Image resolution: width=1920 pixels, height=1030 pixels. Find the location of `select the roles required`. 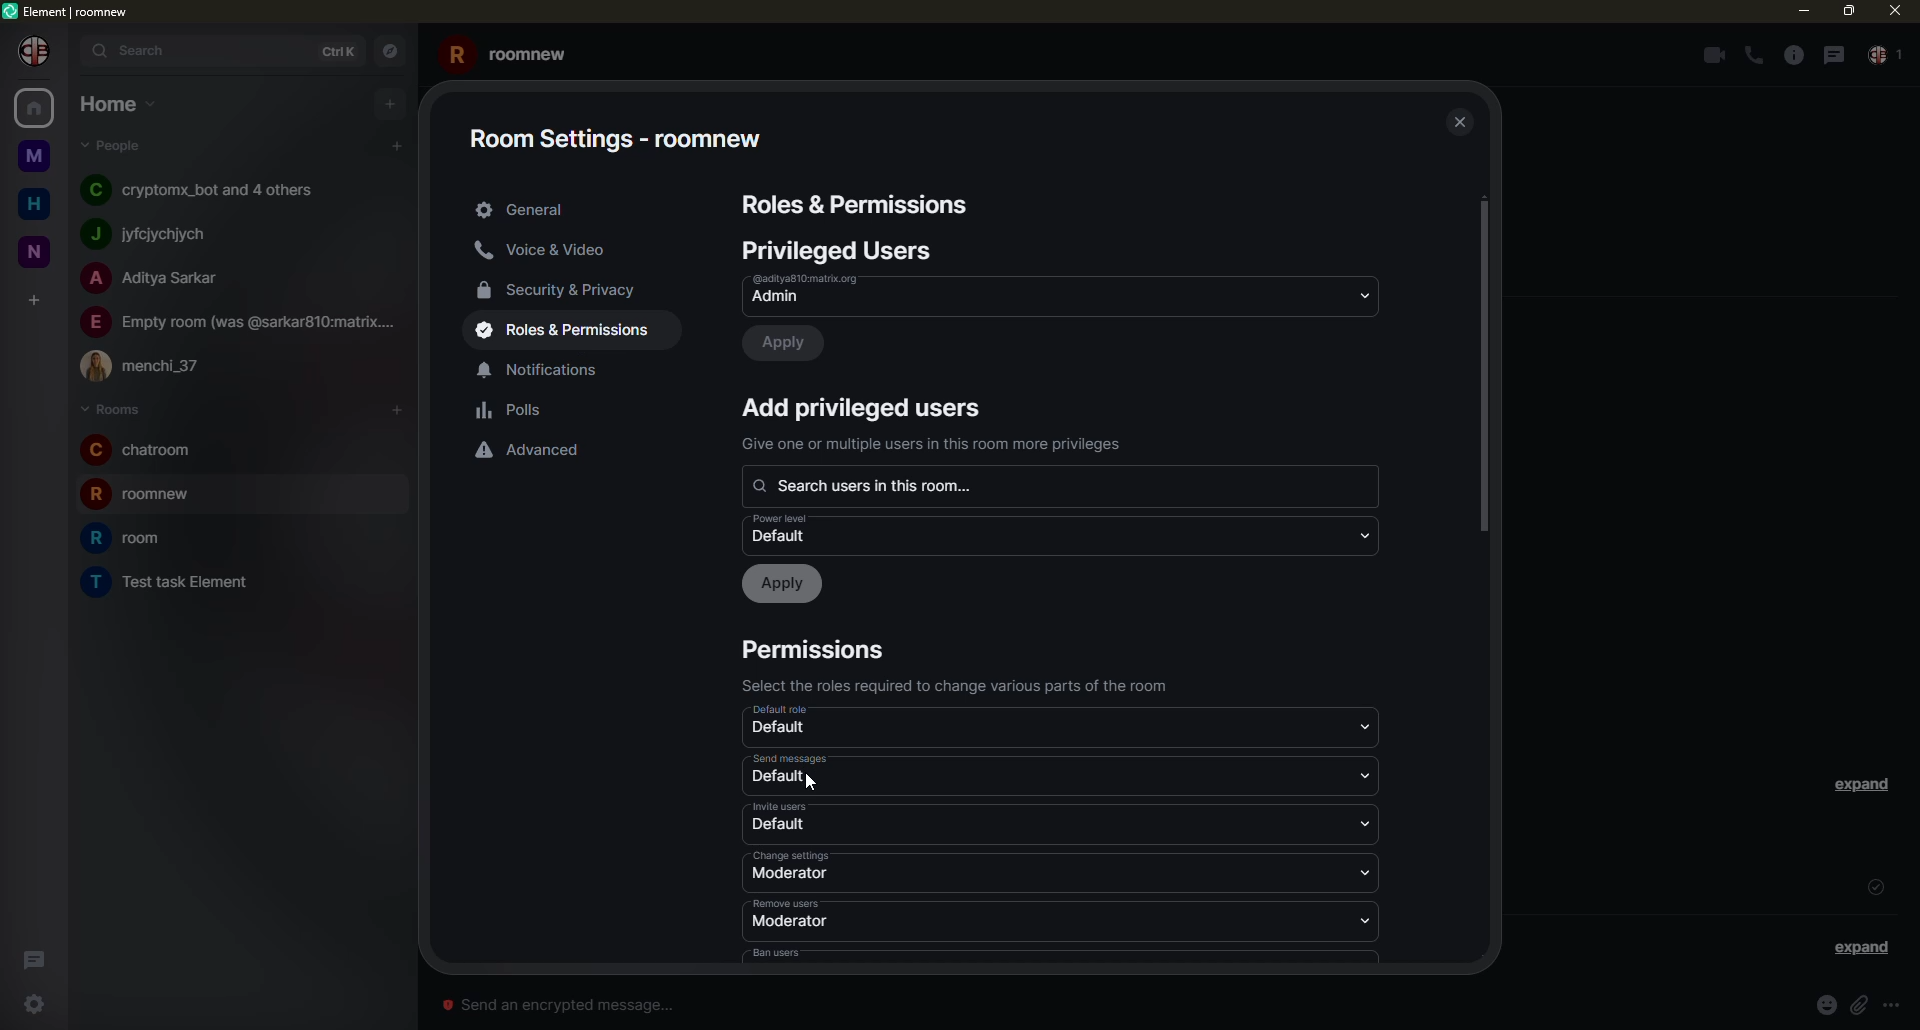

select the roles required is located at coordinates (965, 685).